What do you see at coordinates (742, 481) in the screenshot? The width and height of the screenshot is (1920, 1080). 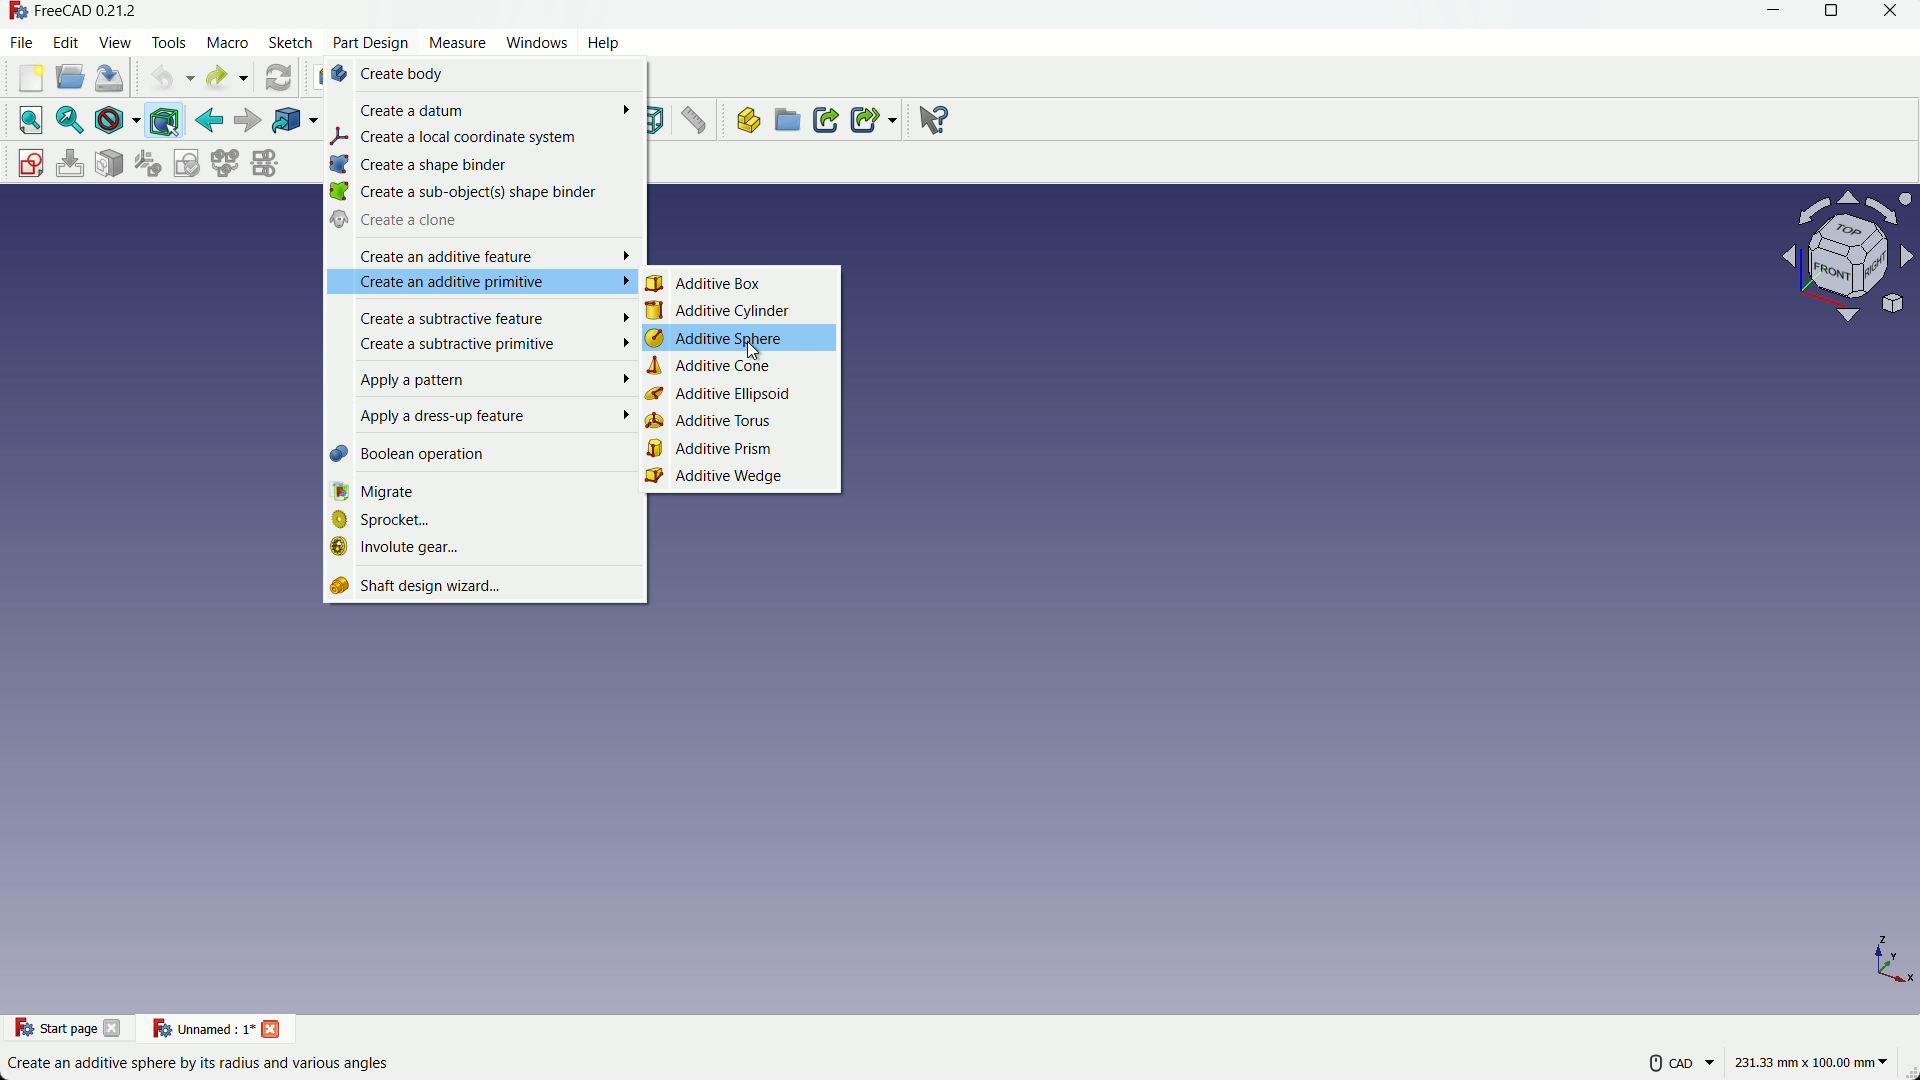 I see `additive wedge` at bounding box center [742, 481].